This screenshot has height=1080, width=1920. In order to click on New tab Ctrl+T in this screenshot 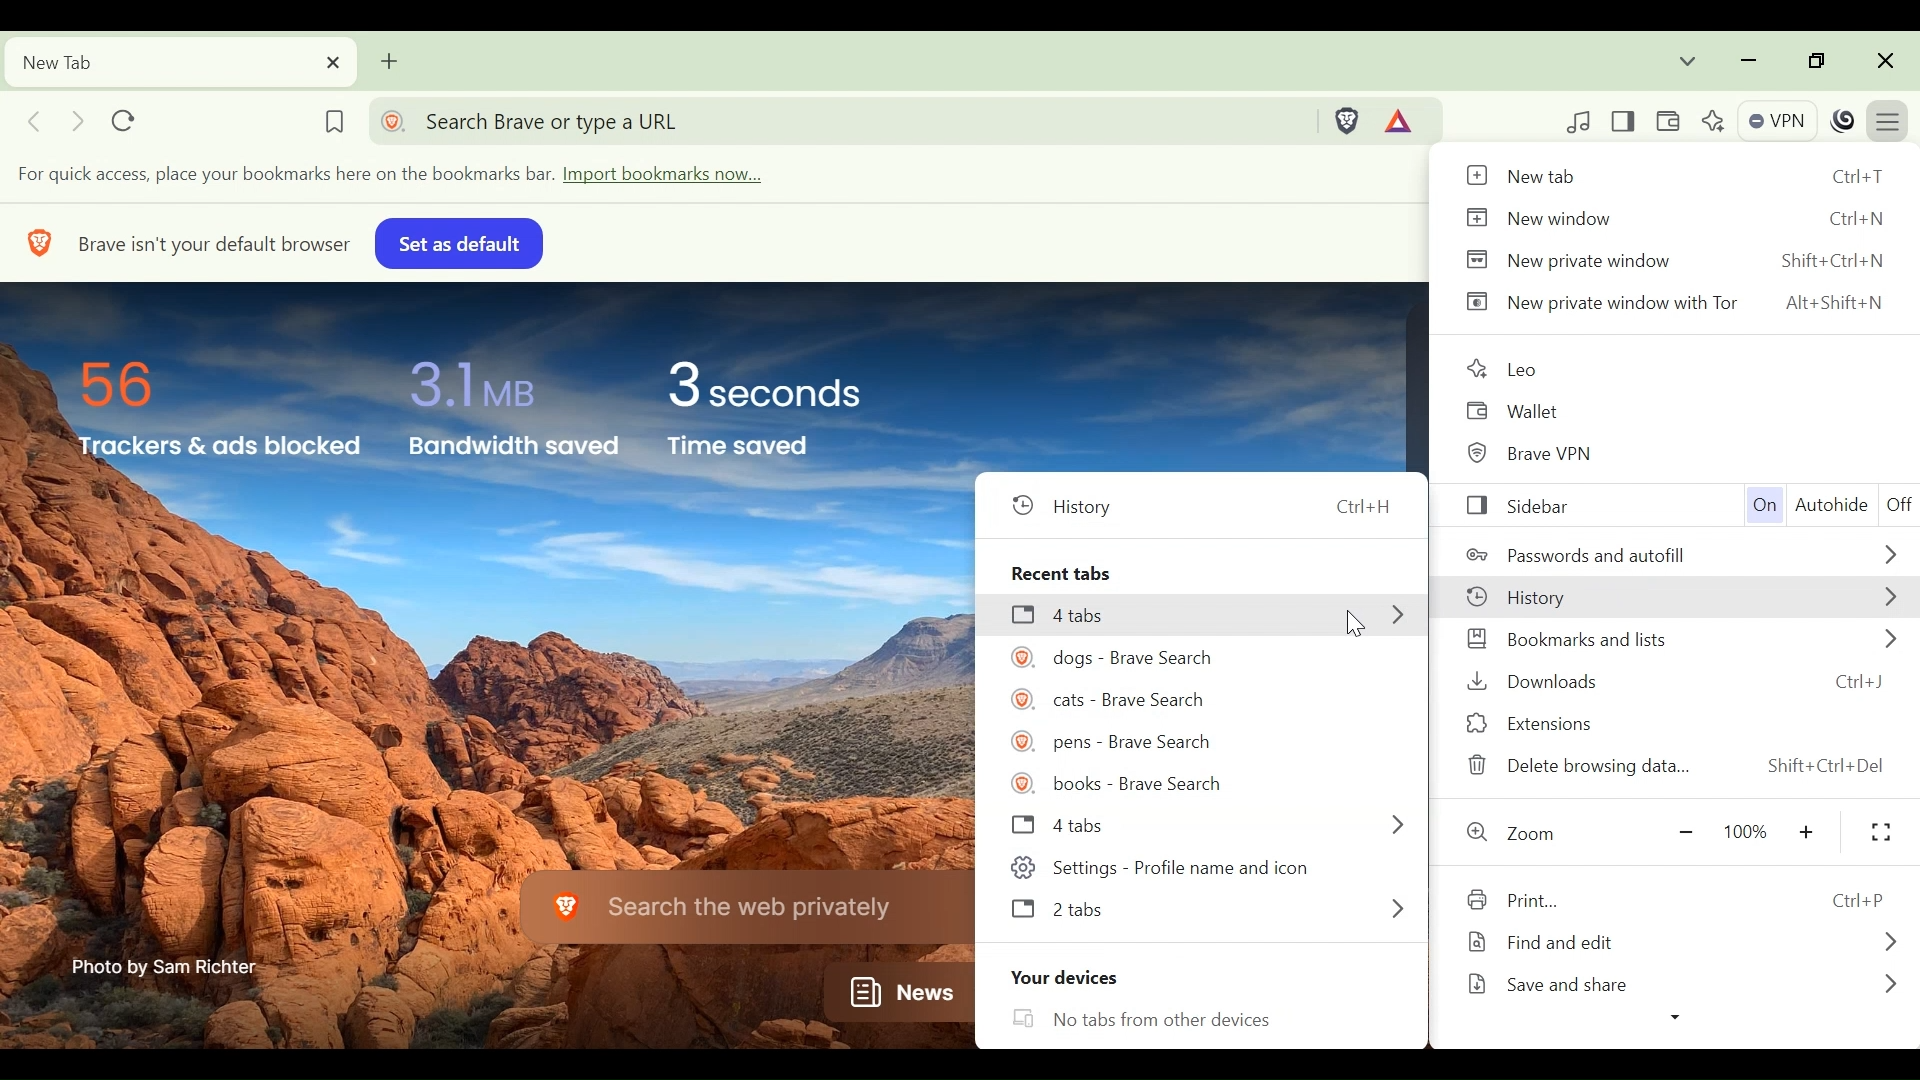, I will do `click(1676, 177)`.